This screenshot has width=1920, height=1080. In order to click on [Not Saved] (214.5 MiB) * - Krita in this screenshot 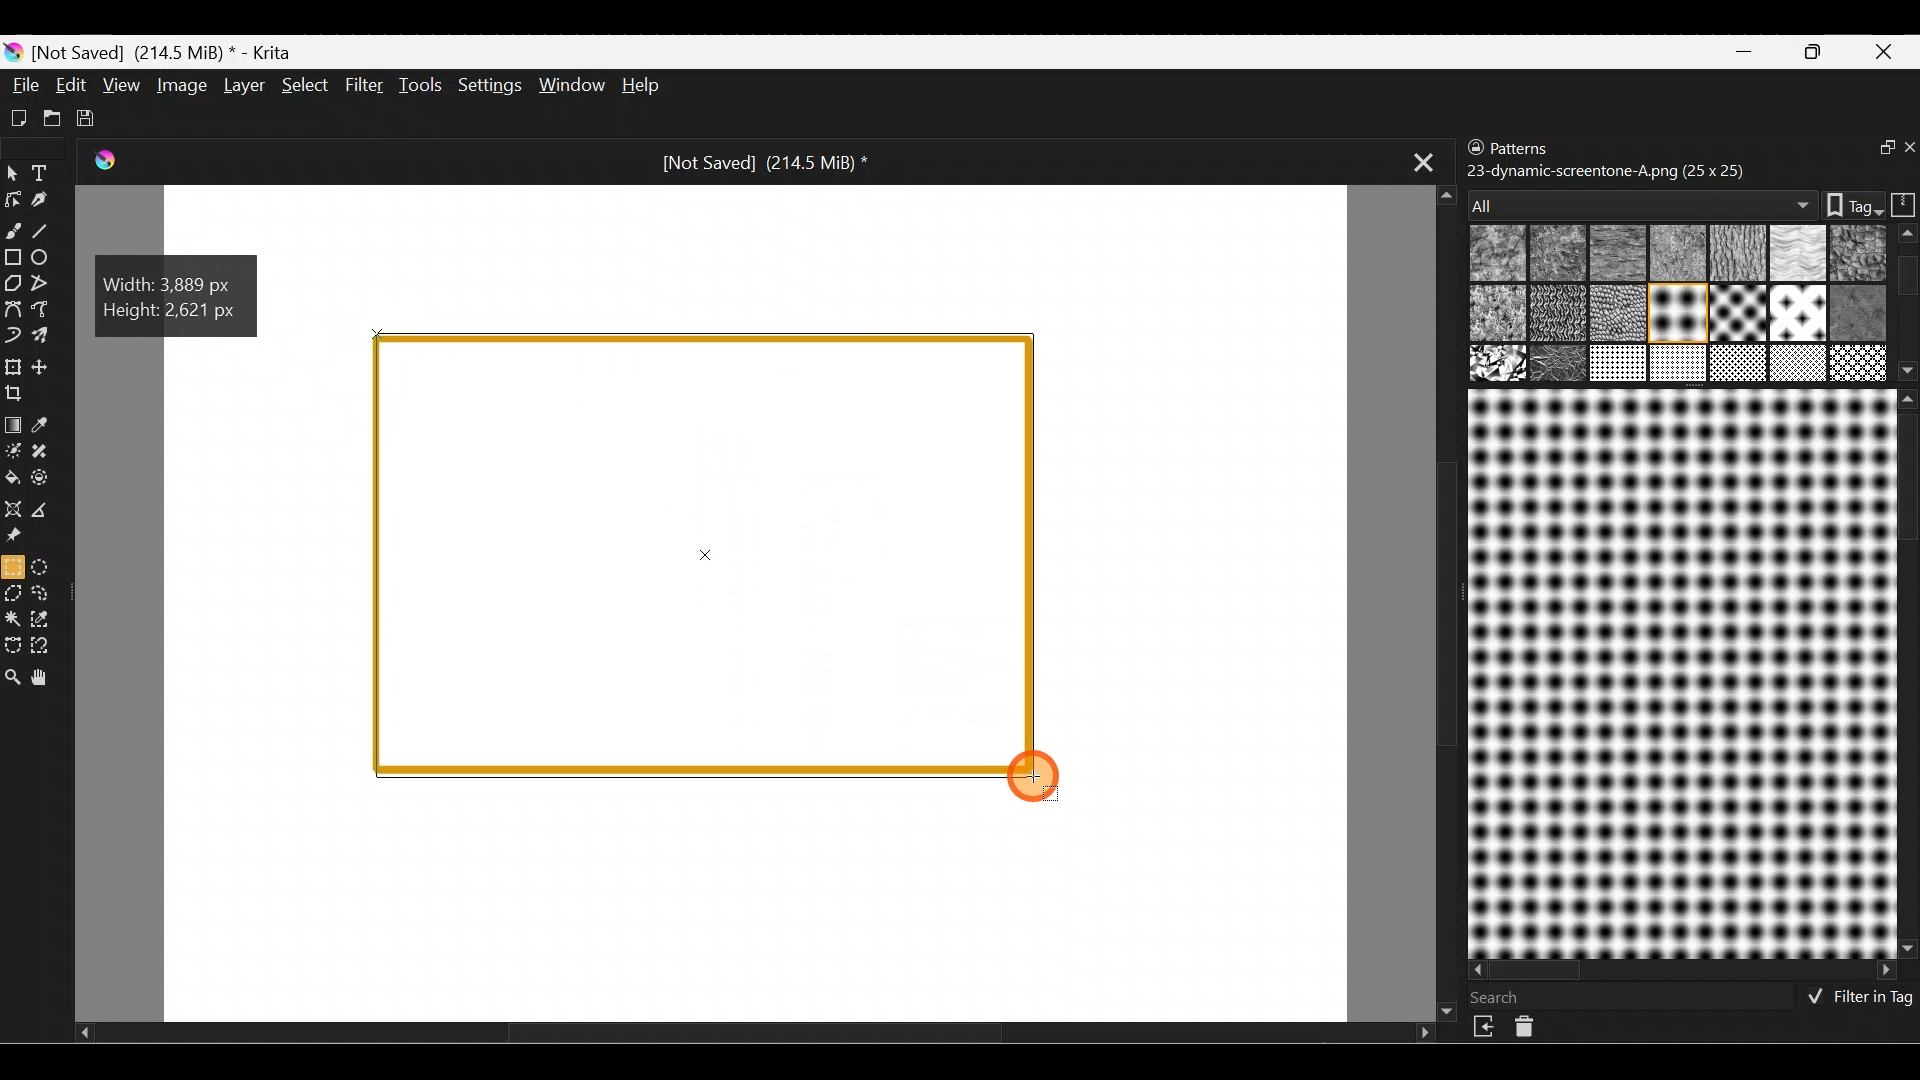, I will do `click(170, 53)`.